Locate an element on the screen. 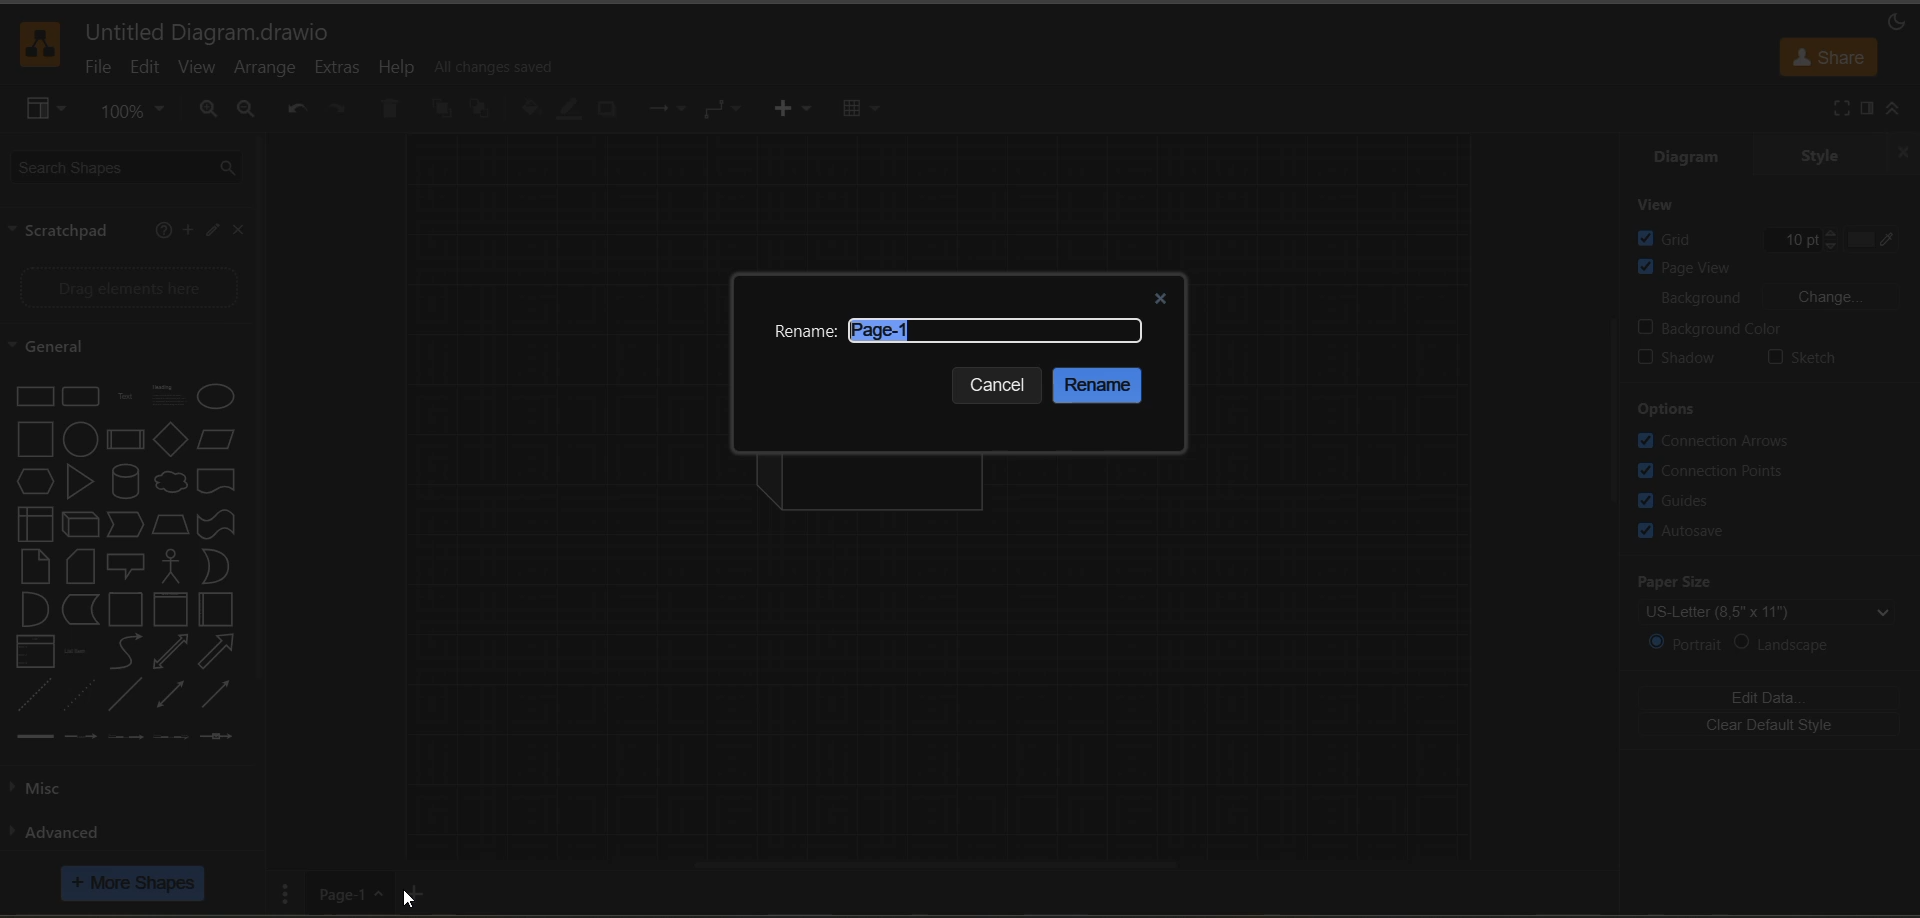 The height and width of the screenshot is (918, 1920). extras is located at coordinates (345, 67).